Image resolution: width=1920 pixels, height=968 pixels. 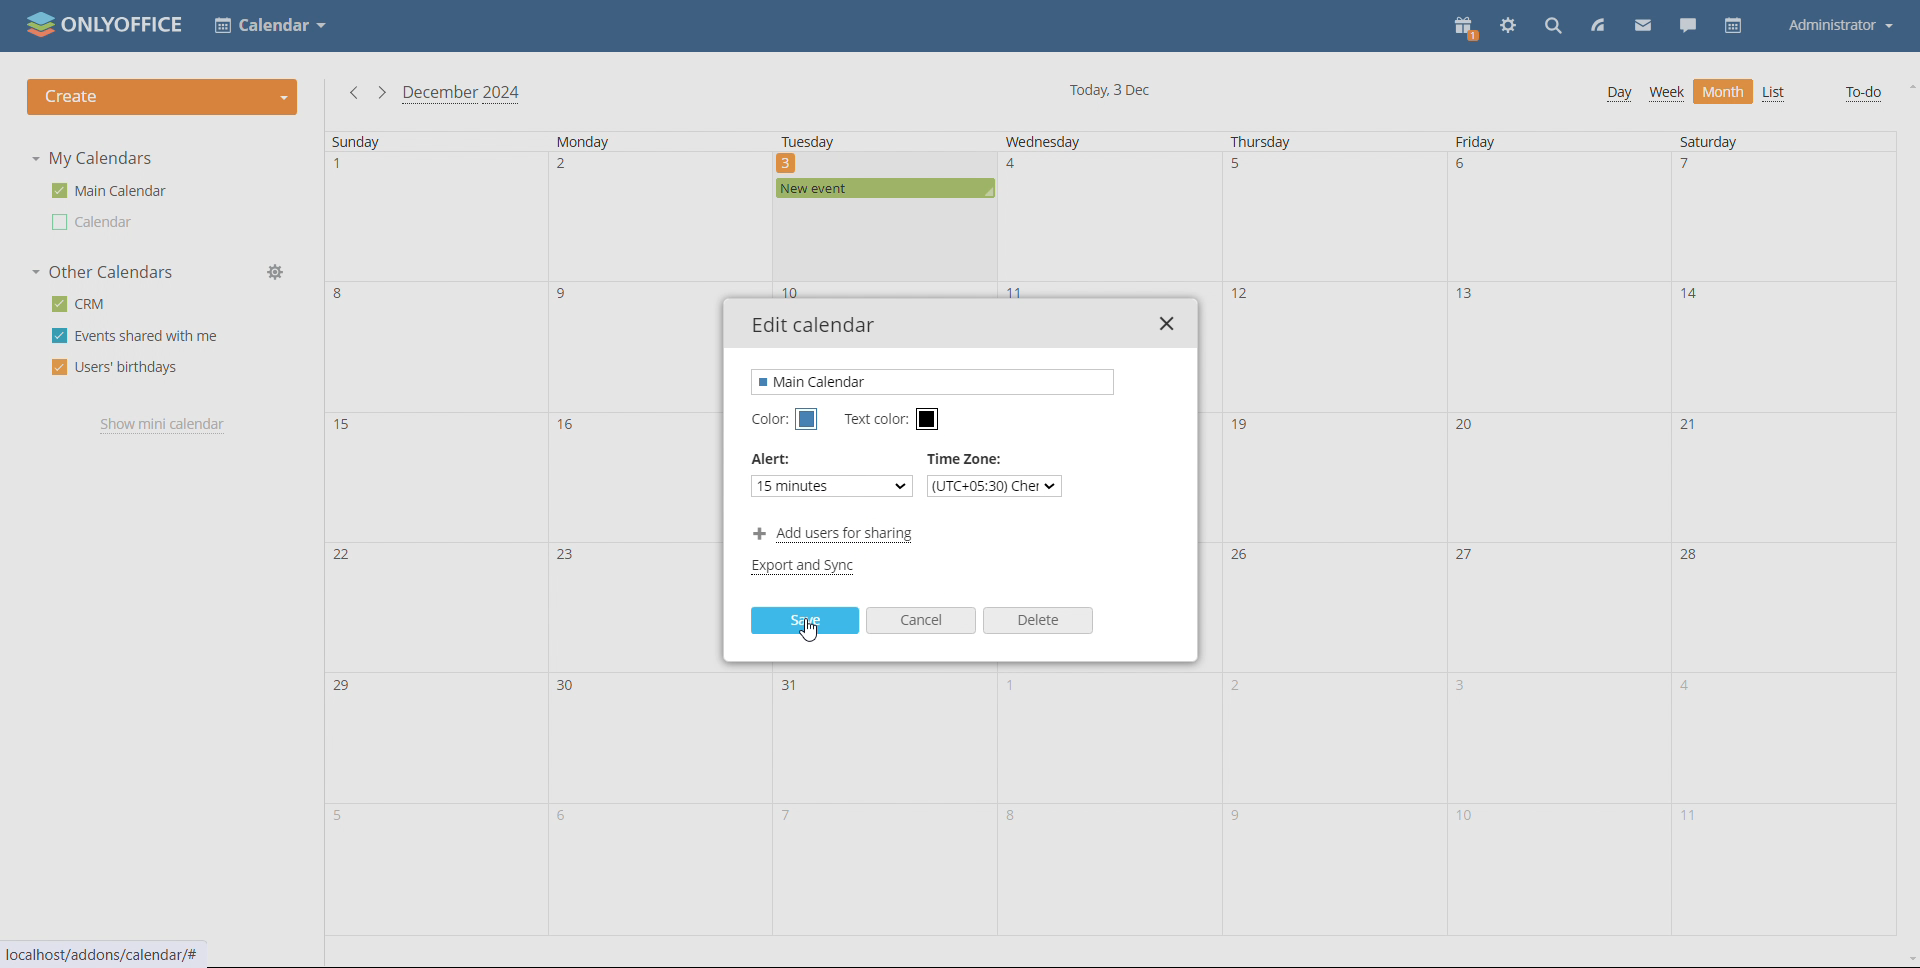 I want to click on date, so click(x=1784, y=344).